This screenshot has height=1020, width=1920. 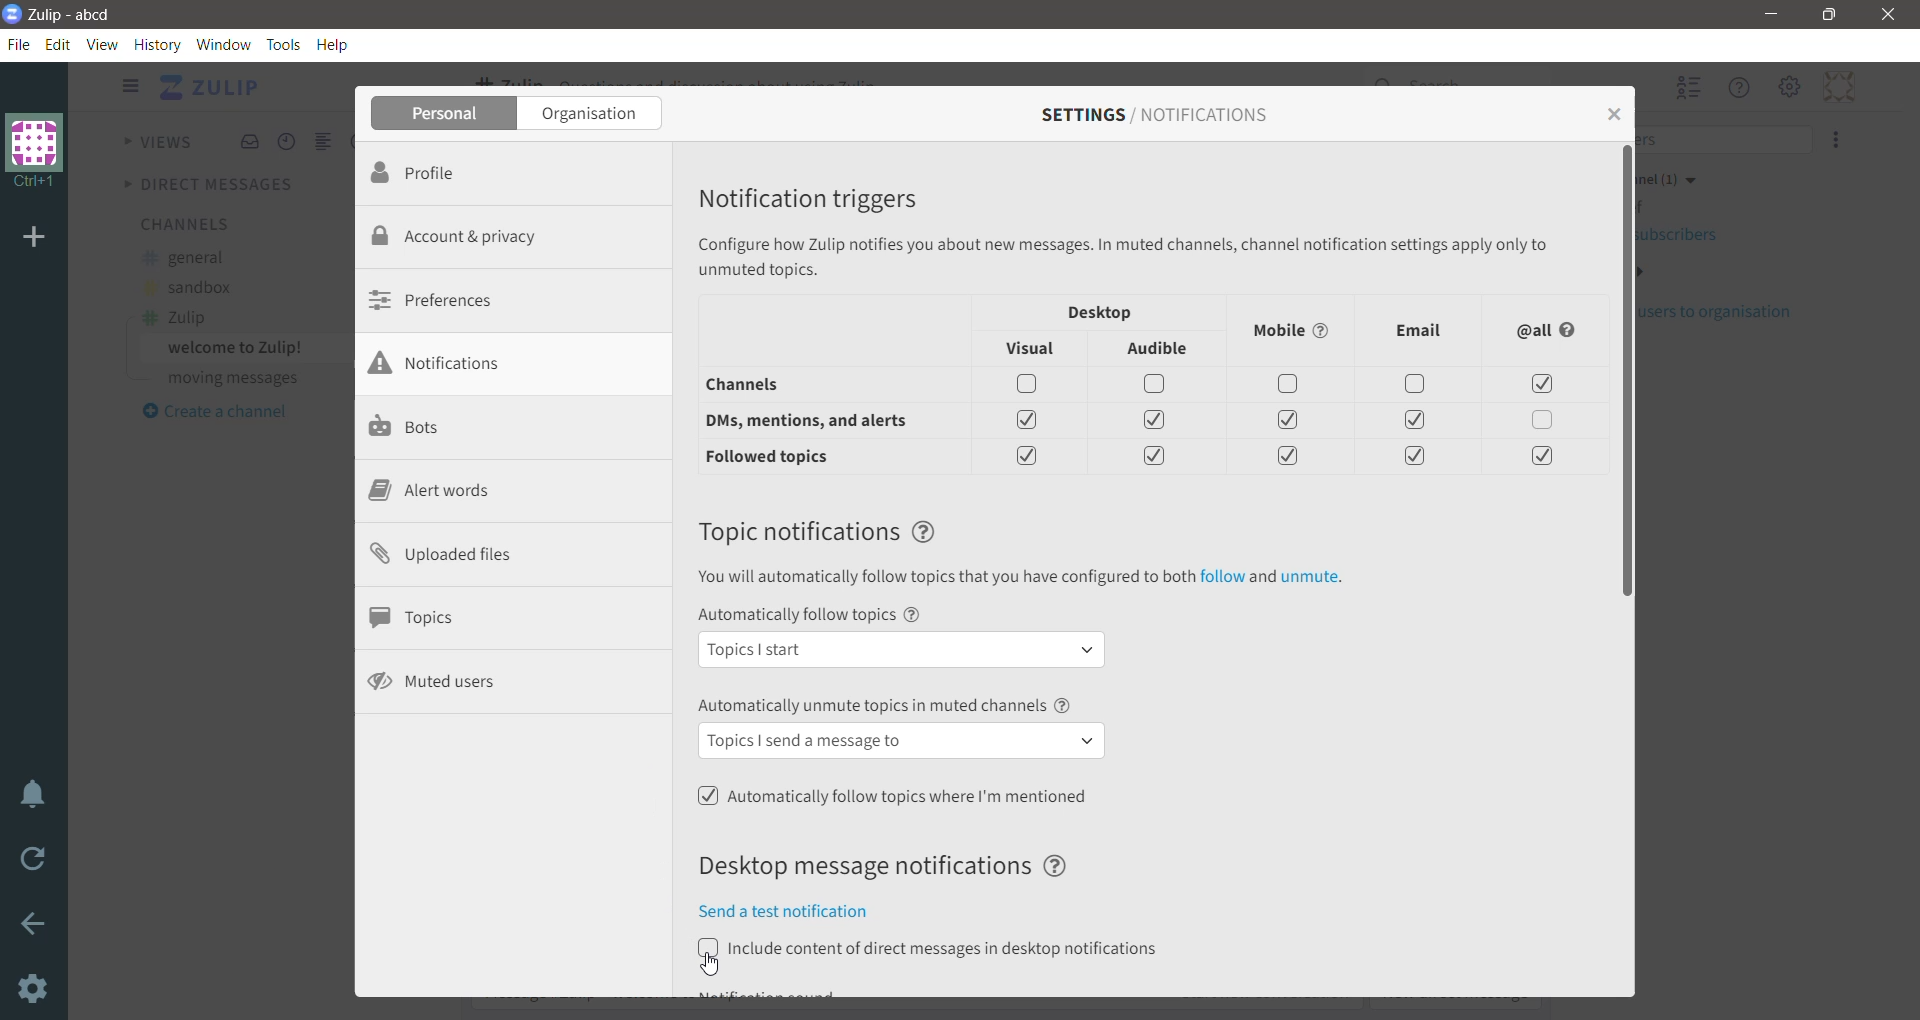 What do you see at coordinates (1419, 330) in the screenshot?
I see `email` at bounding box center [1419, 330].